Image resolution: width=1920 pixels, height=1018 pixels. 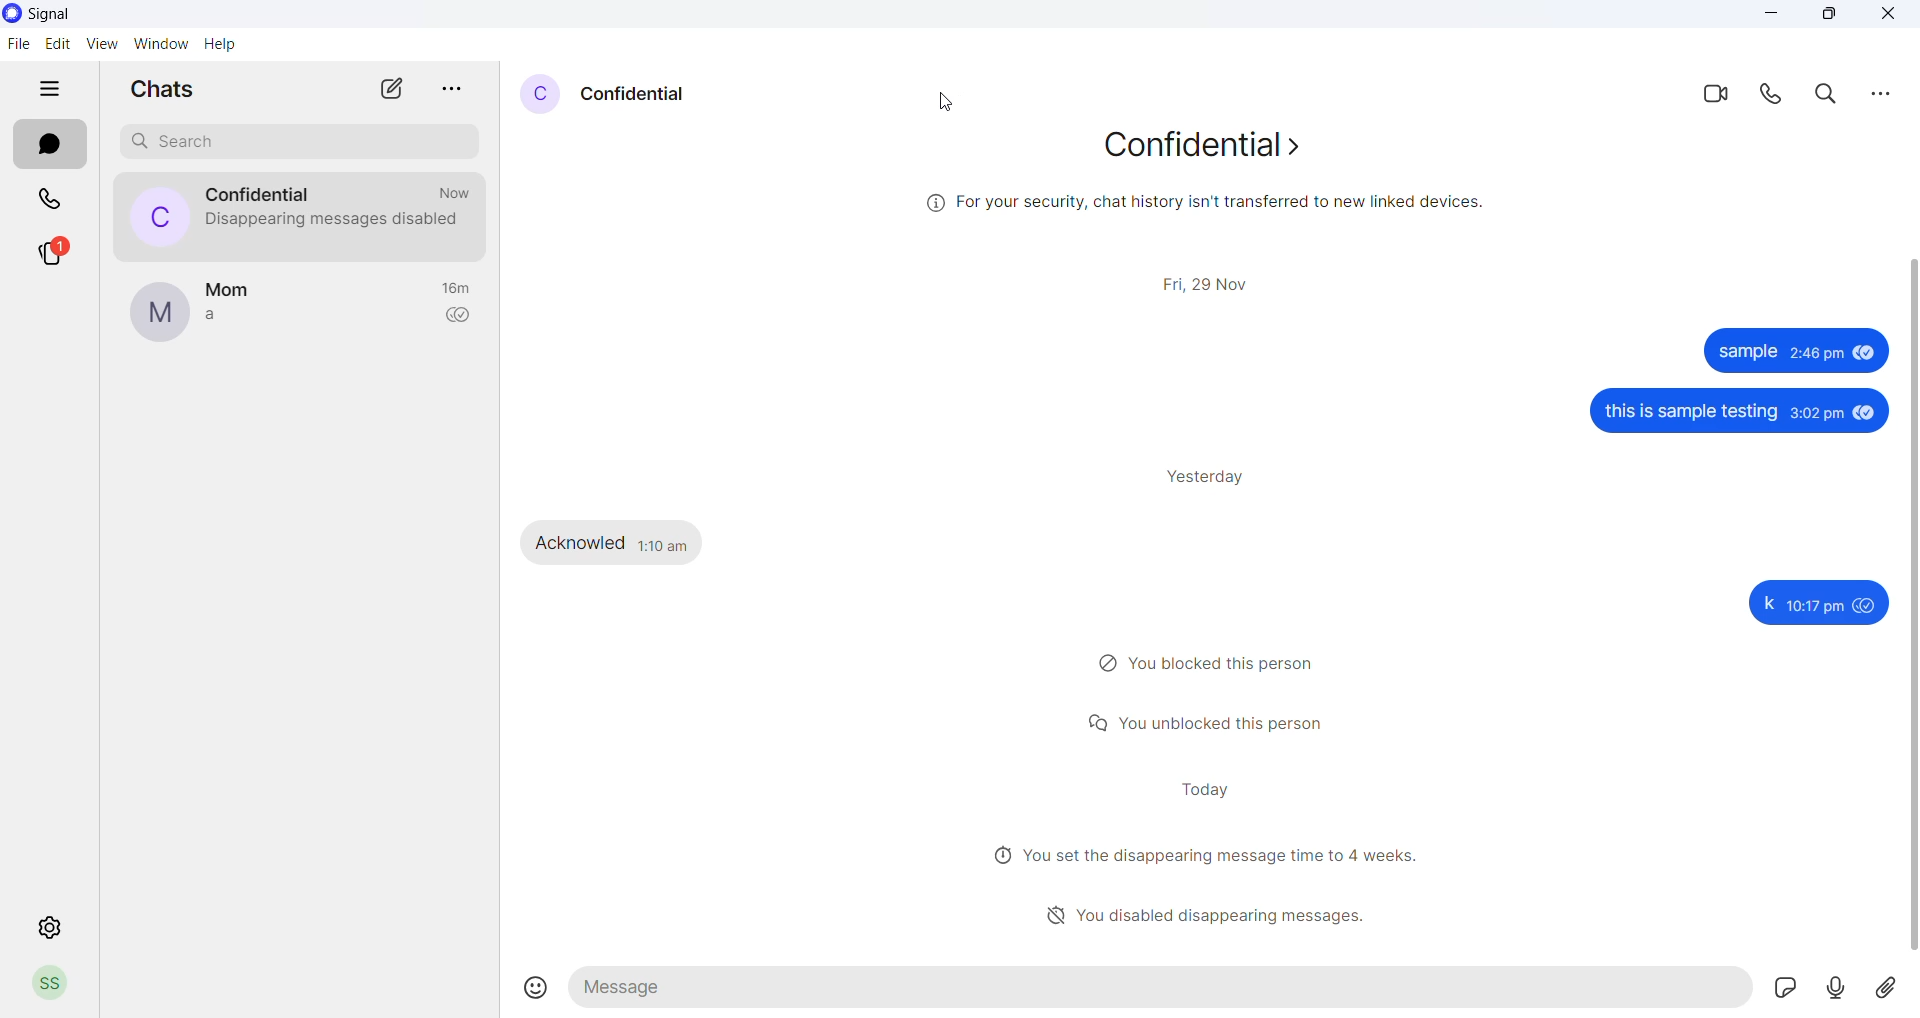 What do you see at coordinates (536, 94) in the screenshot?
I see `` at bounding box center [536, 94].